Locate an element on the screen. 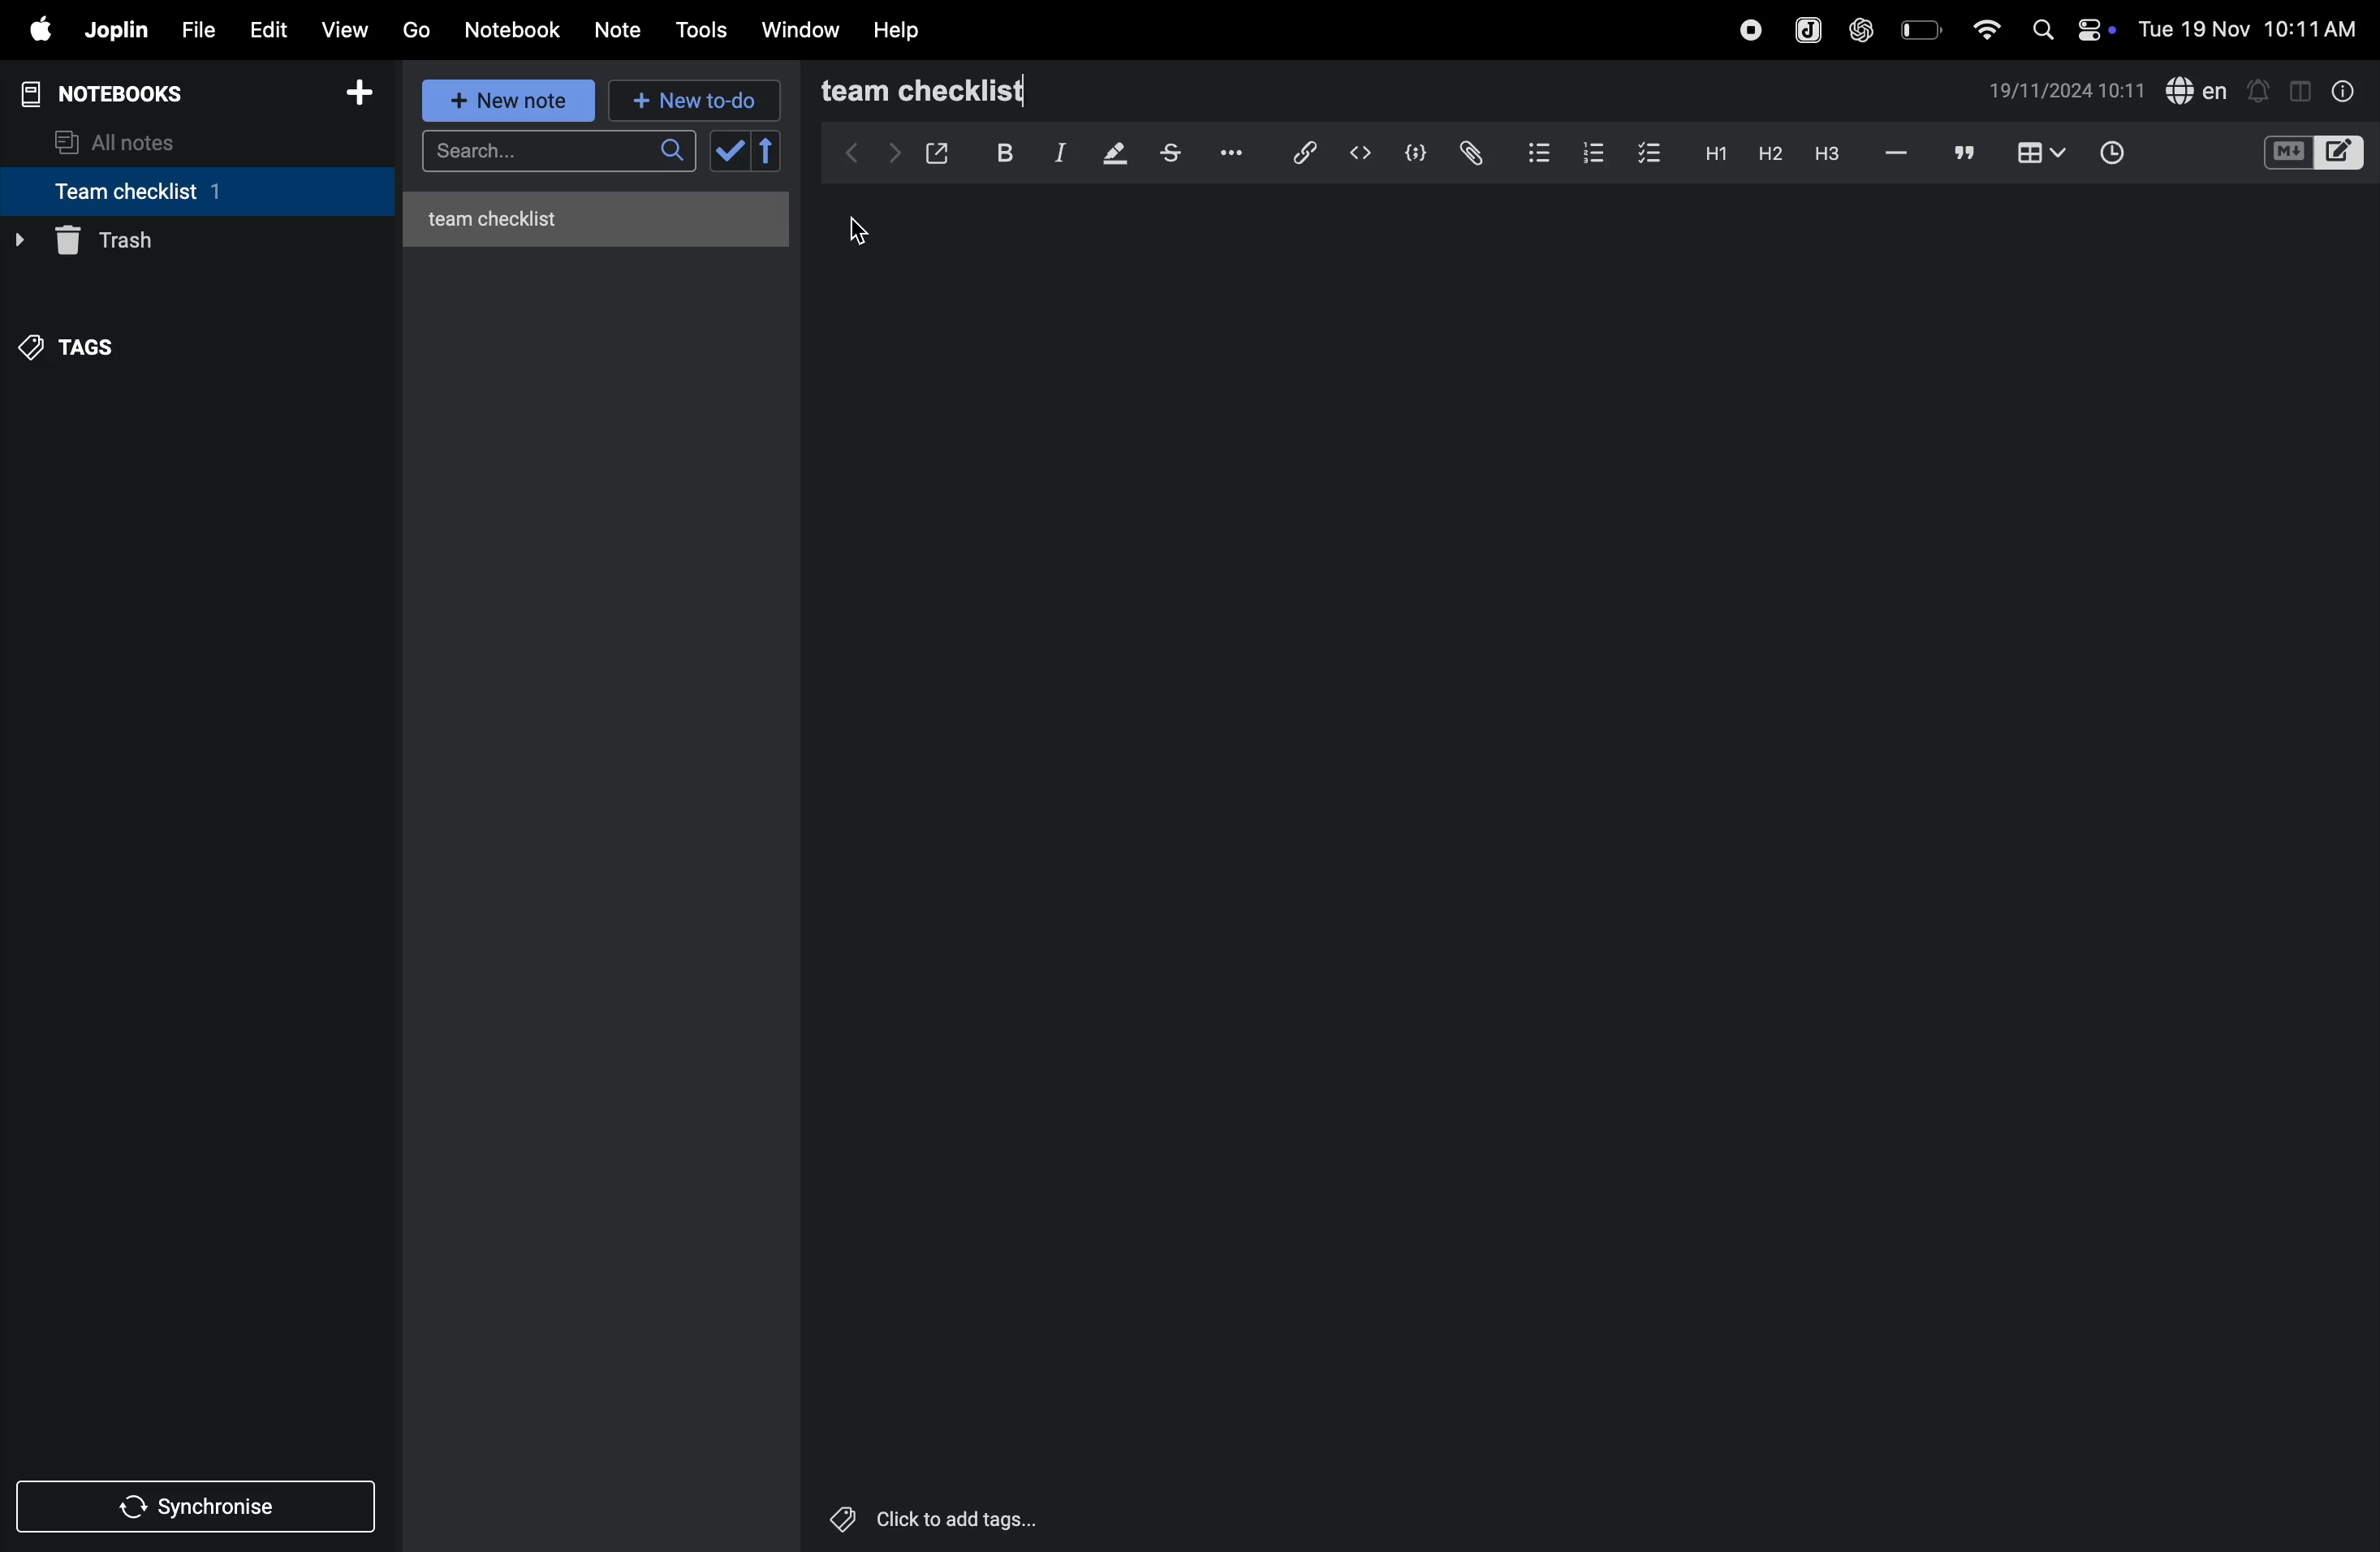 This screenshot has height=1552, width=2380. file is located at coordinates (197, 27).